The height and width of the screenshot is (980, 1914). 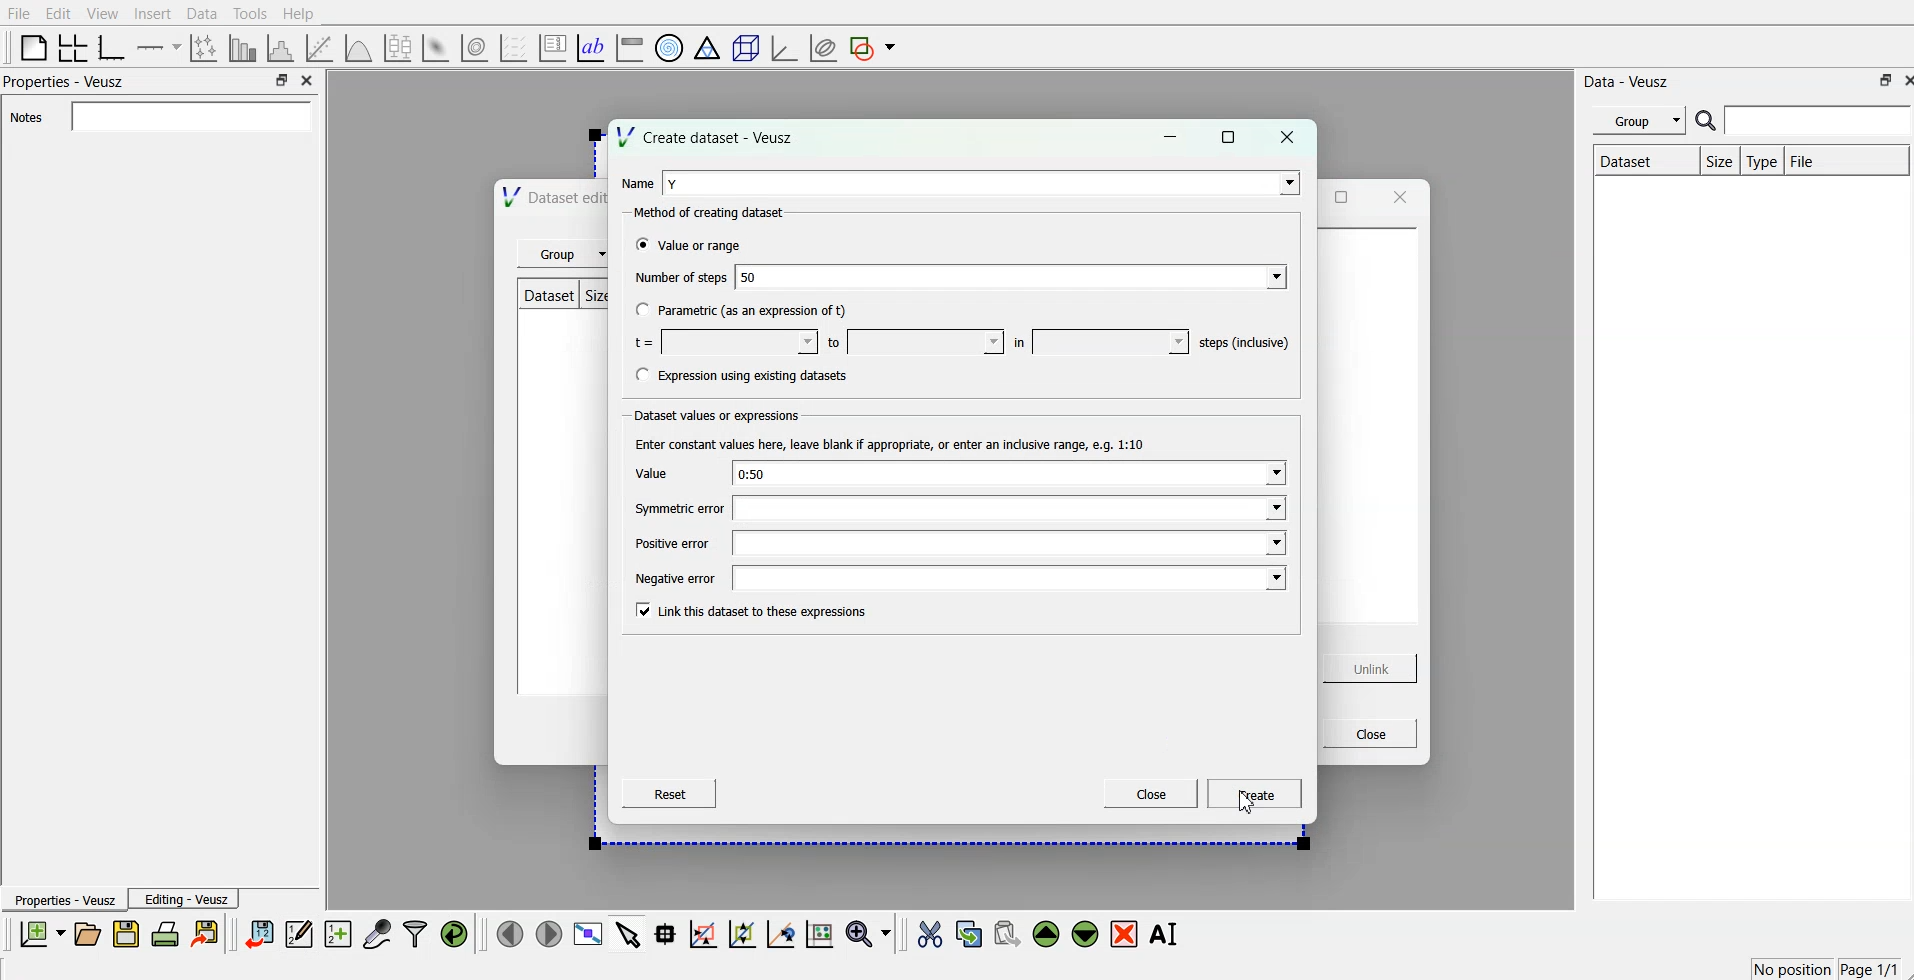 I want to click on plot a function, so click(x=360, y=45).